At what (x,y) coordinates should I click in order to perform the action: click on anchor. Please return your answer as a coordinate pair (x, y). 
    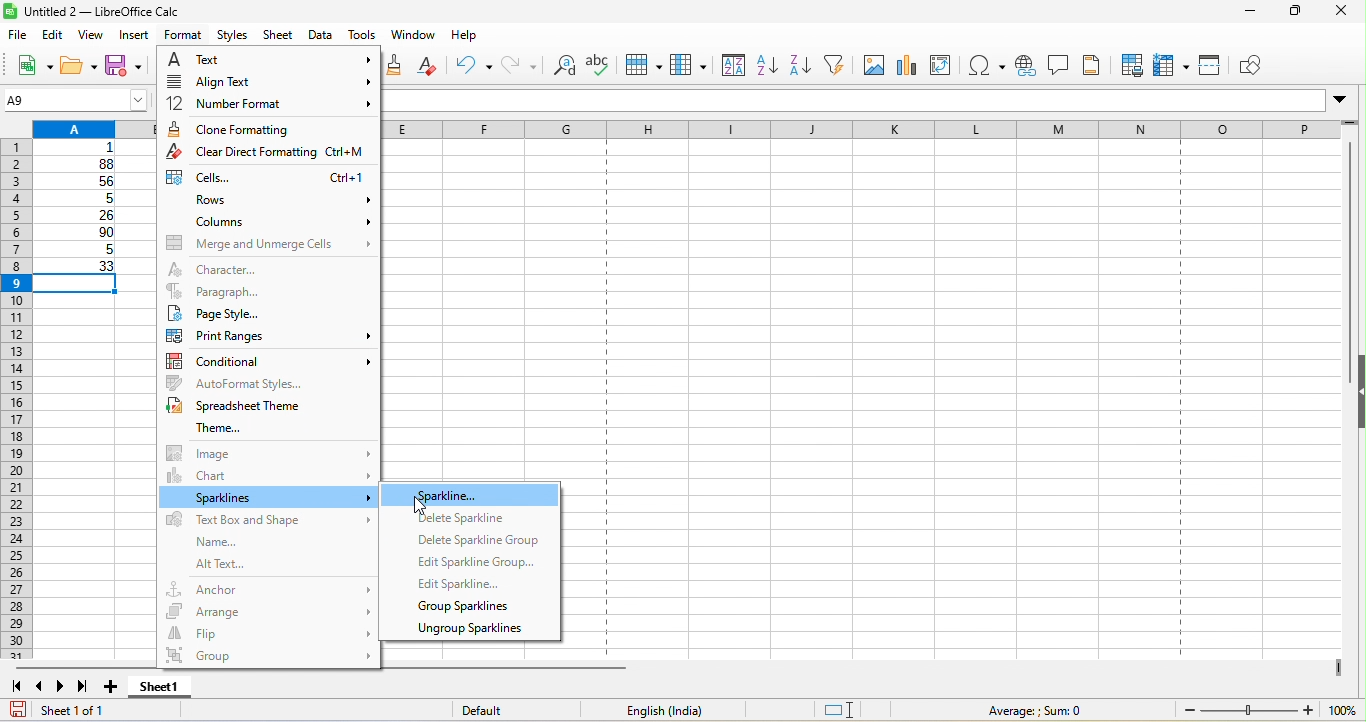
    Looking at the image, I should click on (269, 587).